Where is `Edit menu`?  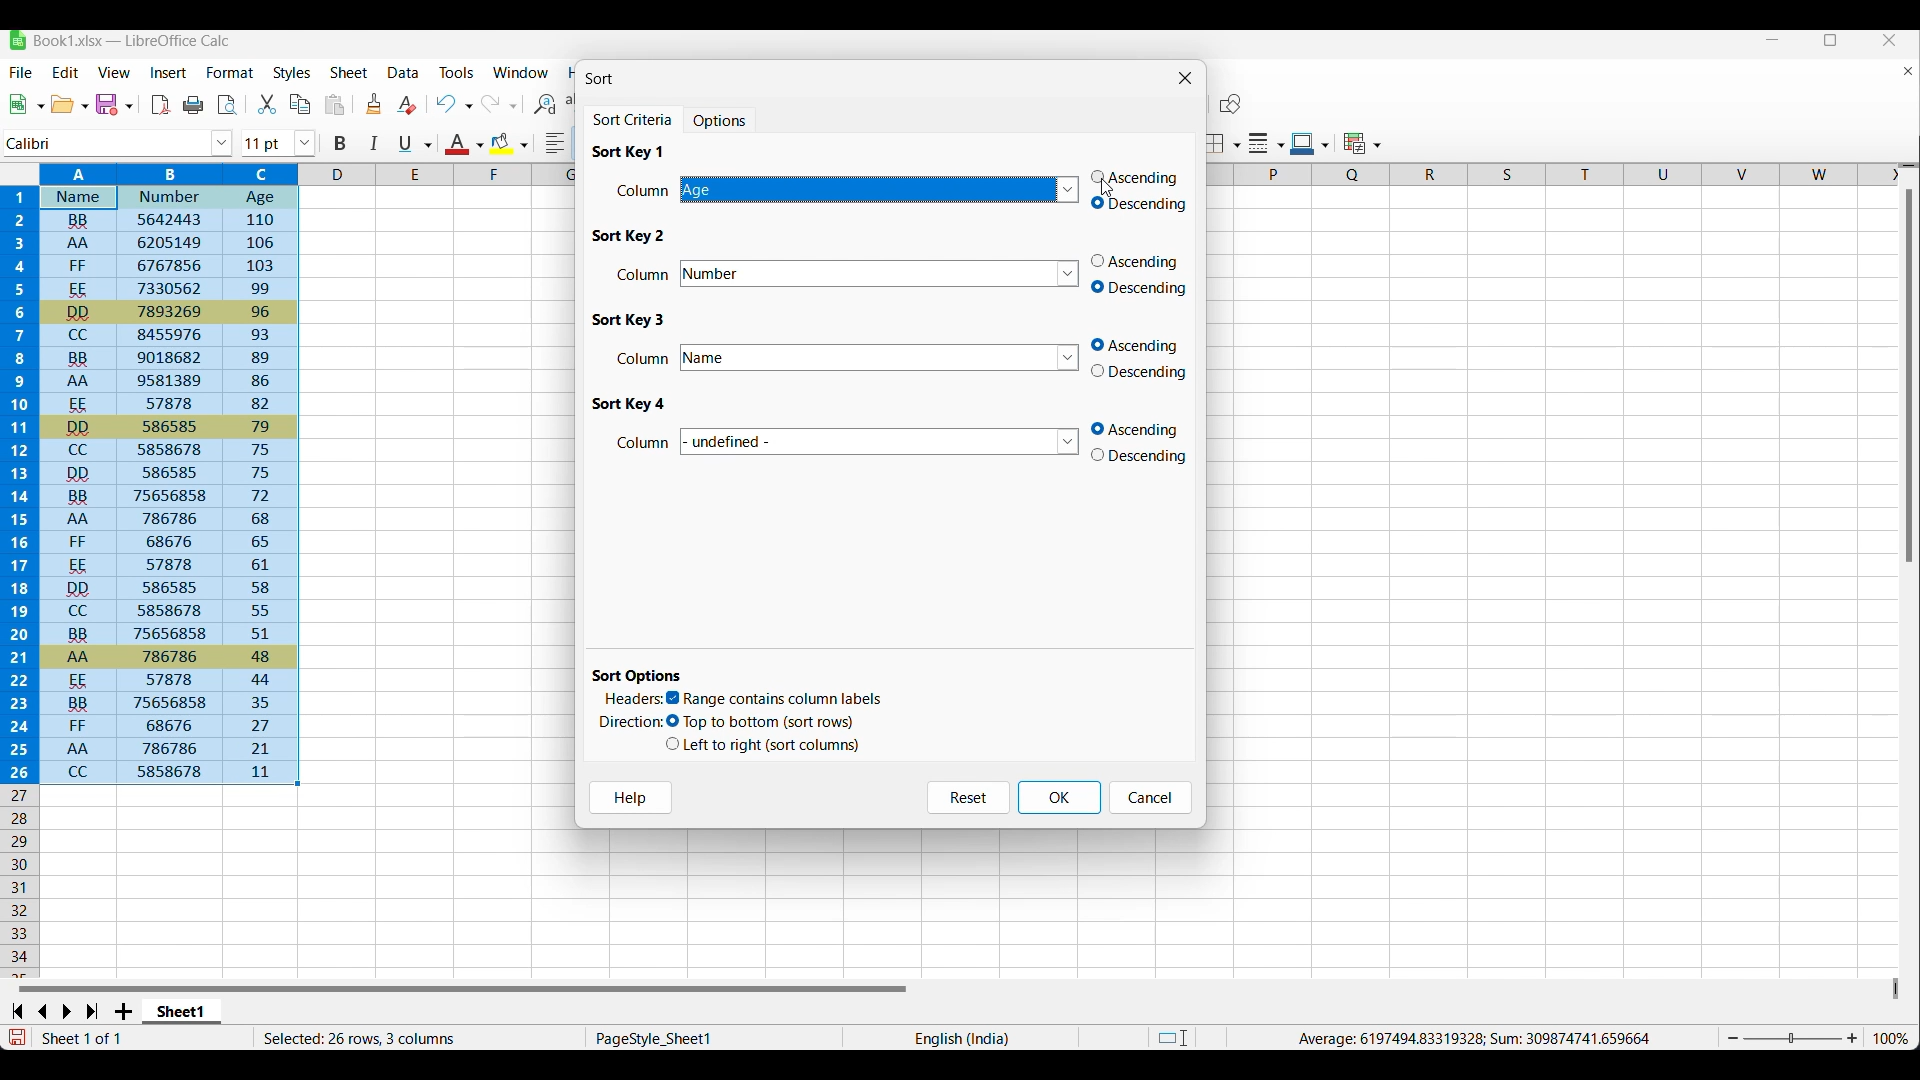
Edit menu is located at coordinates (66, 72).